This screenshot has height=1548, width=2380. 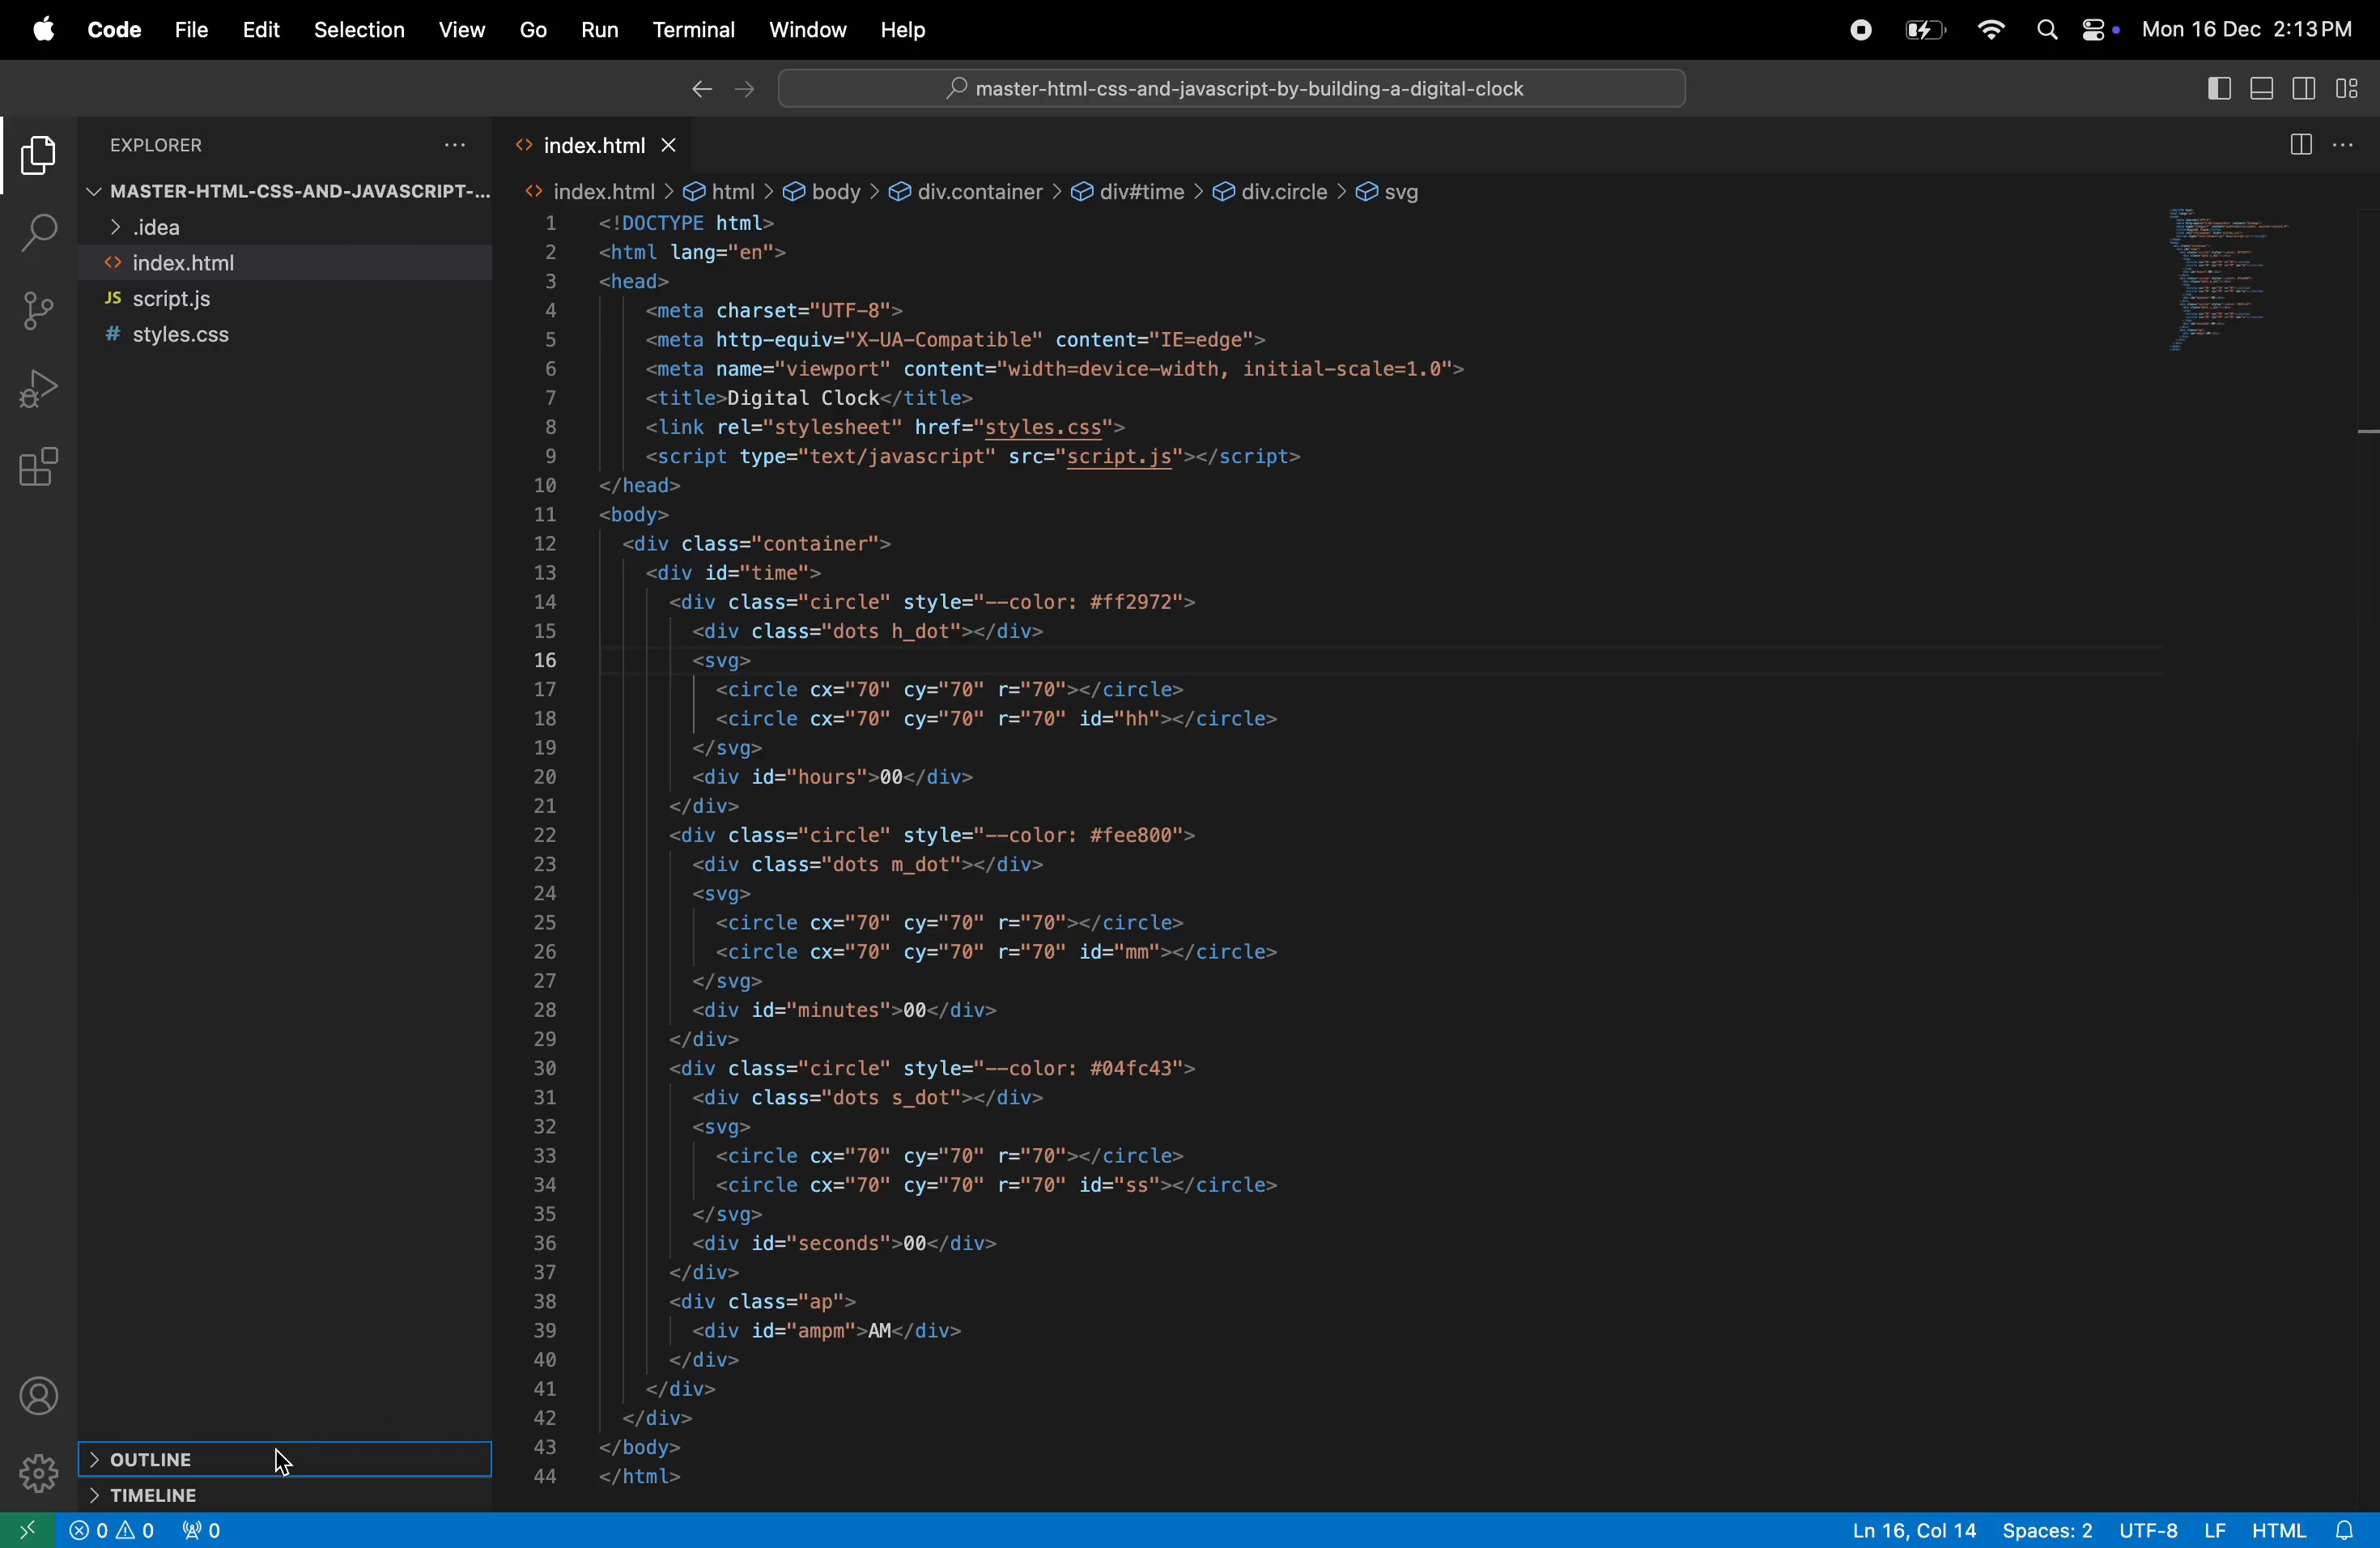 What do you see at coordinates (285, 1463) in the screenshot?
I see `Cursor` at bounding box center [285, 1463].